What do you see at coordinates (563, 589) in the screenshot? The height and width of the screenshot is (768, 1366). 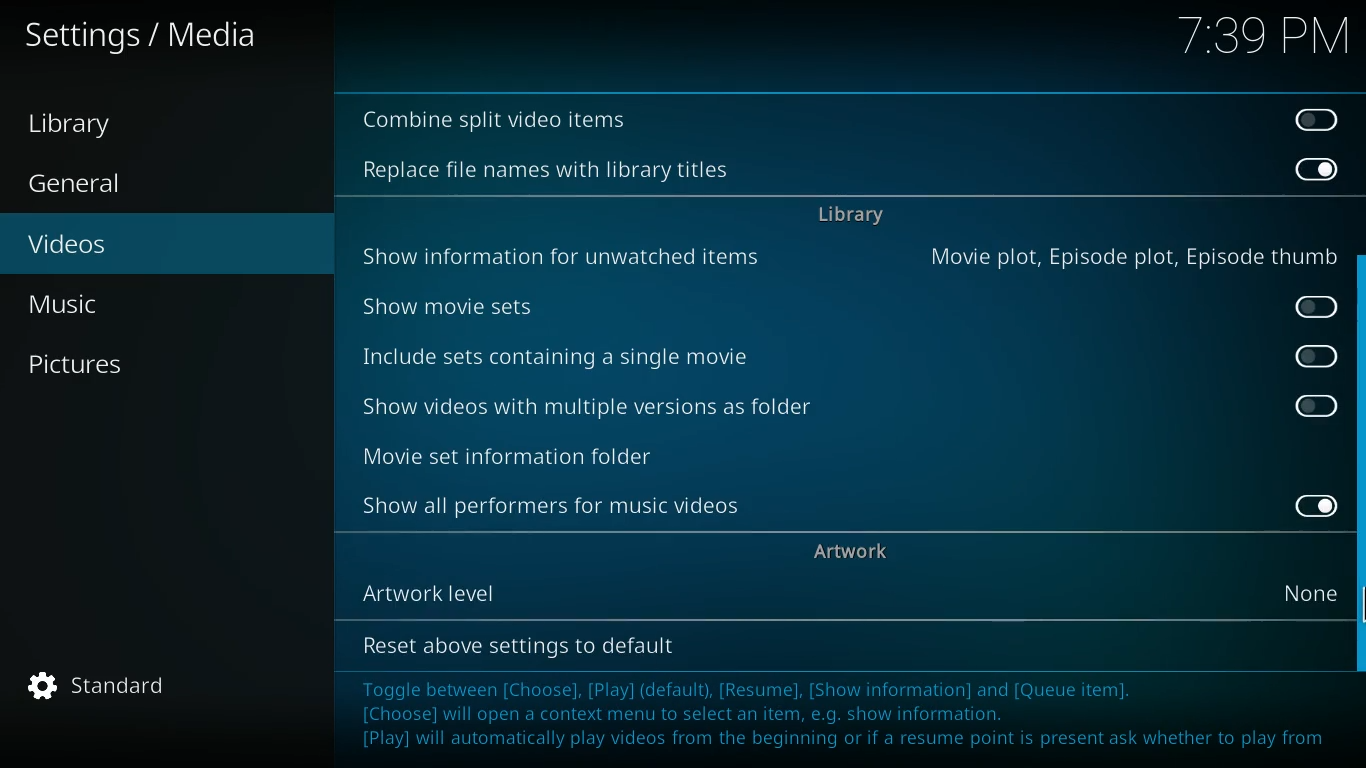 I see `Artwork level` at bounding box center [563, 589].